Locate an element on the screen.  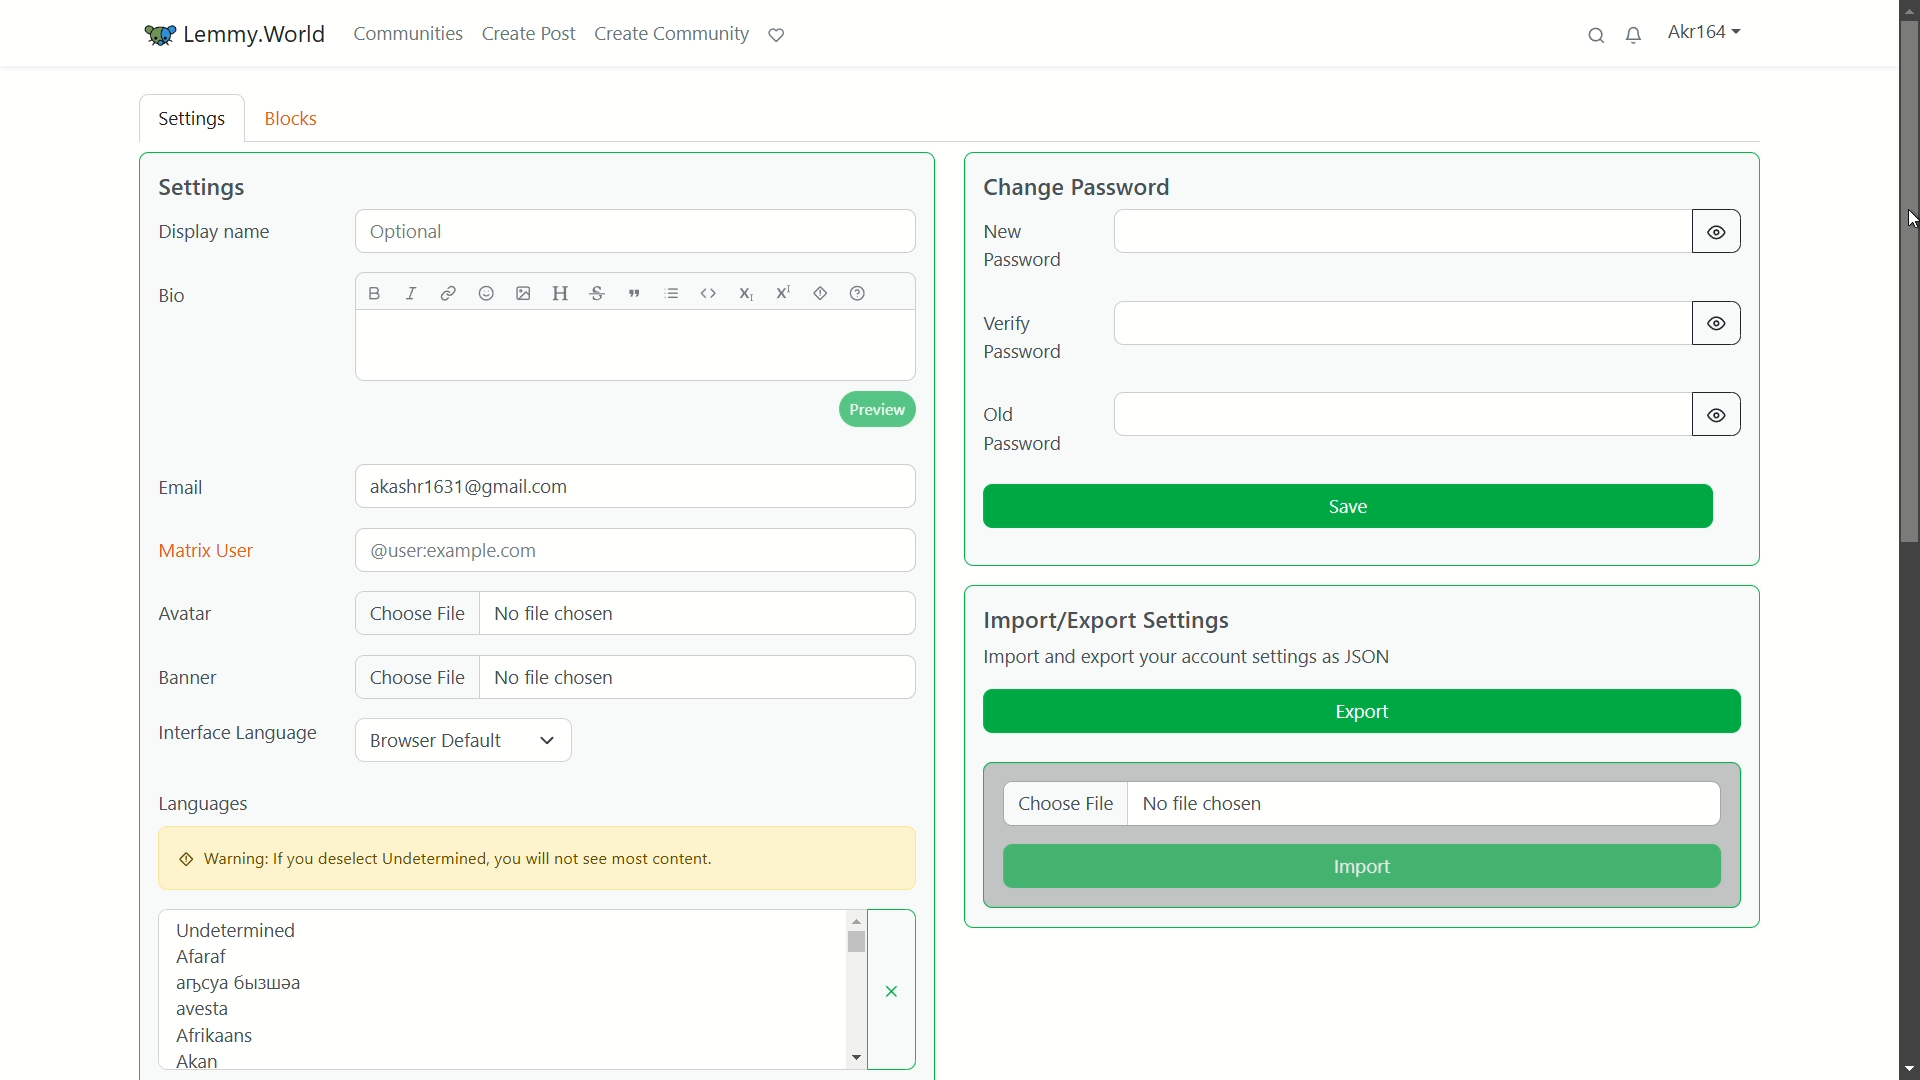
cursor is located at coordinates (1906, 221).